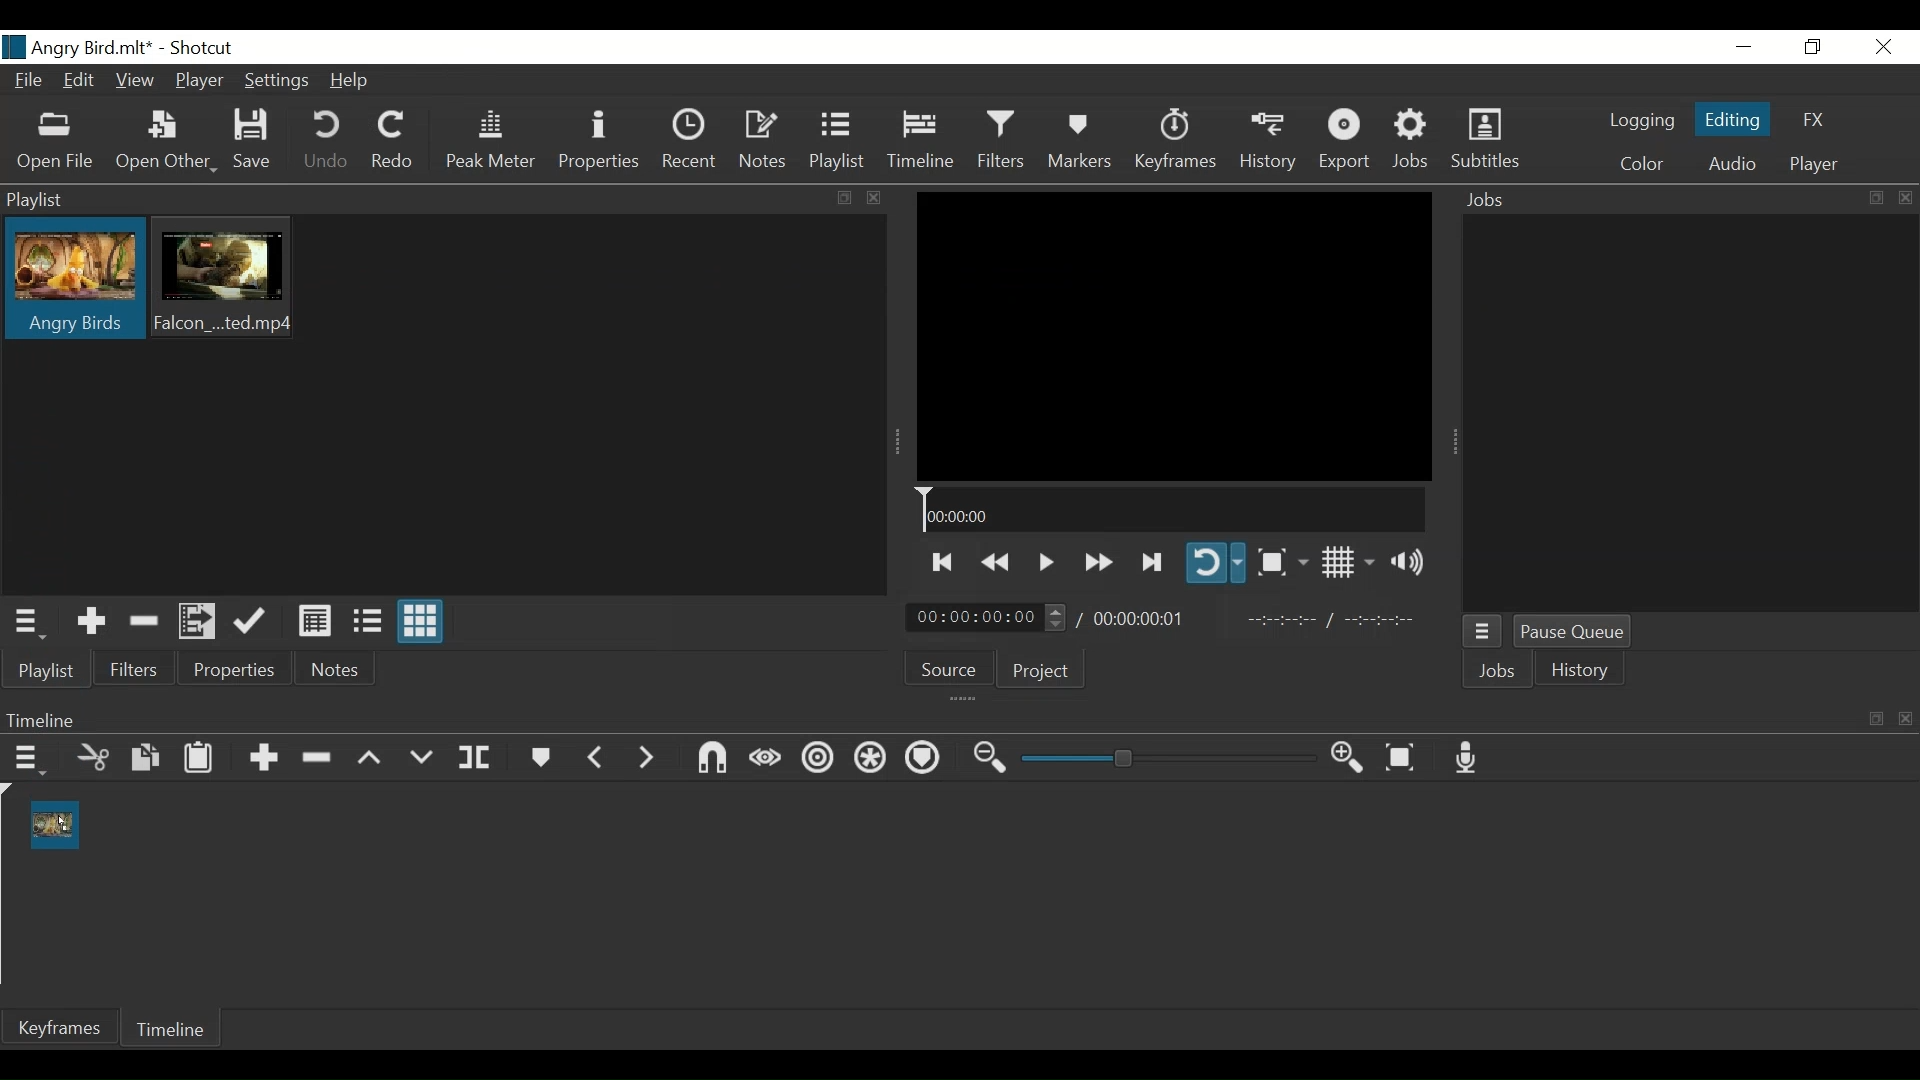  What do you see at coordinates (998, 142) in the screenshot?
I see `Filters` at bounding box center [998, 142].